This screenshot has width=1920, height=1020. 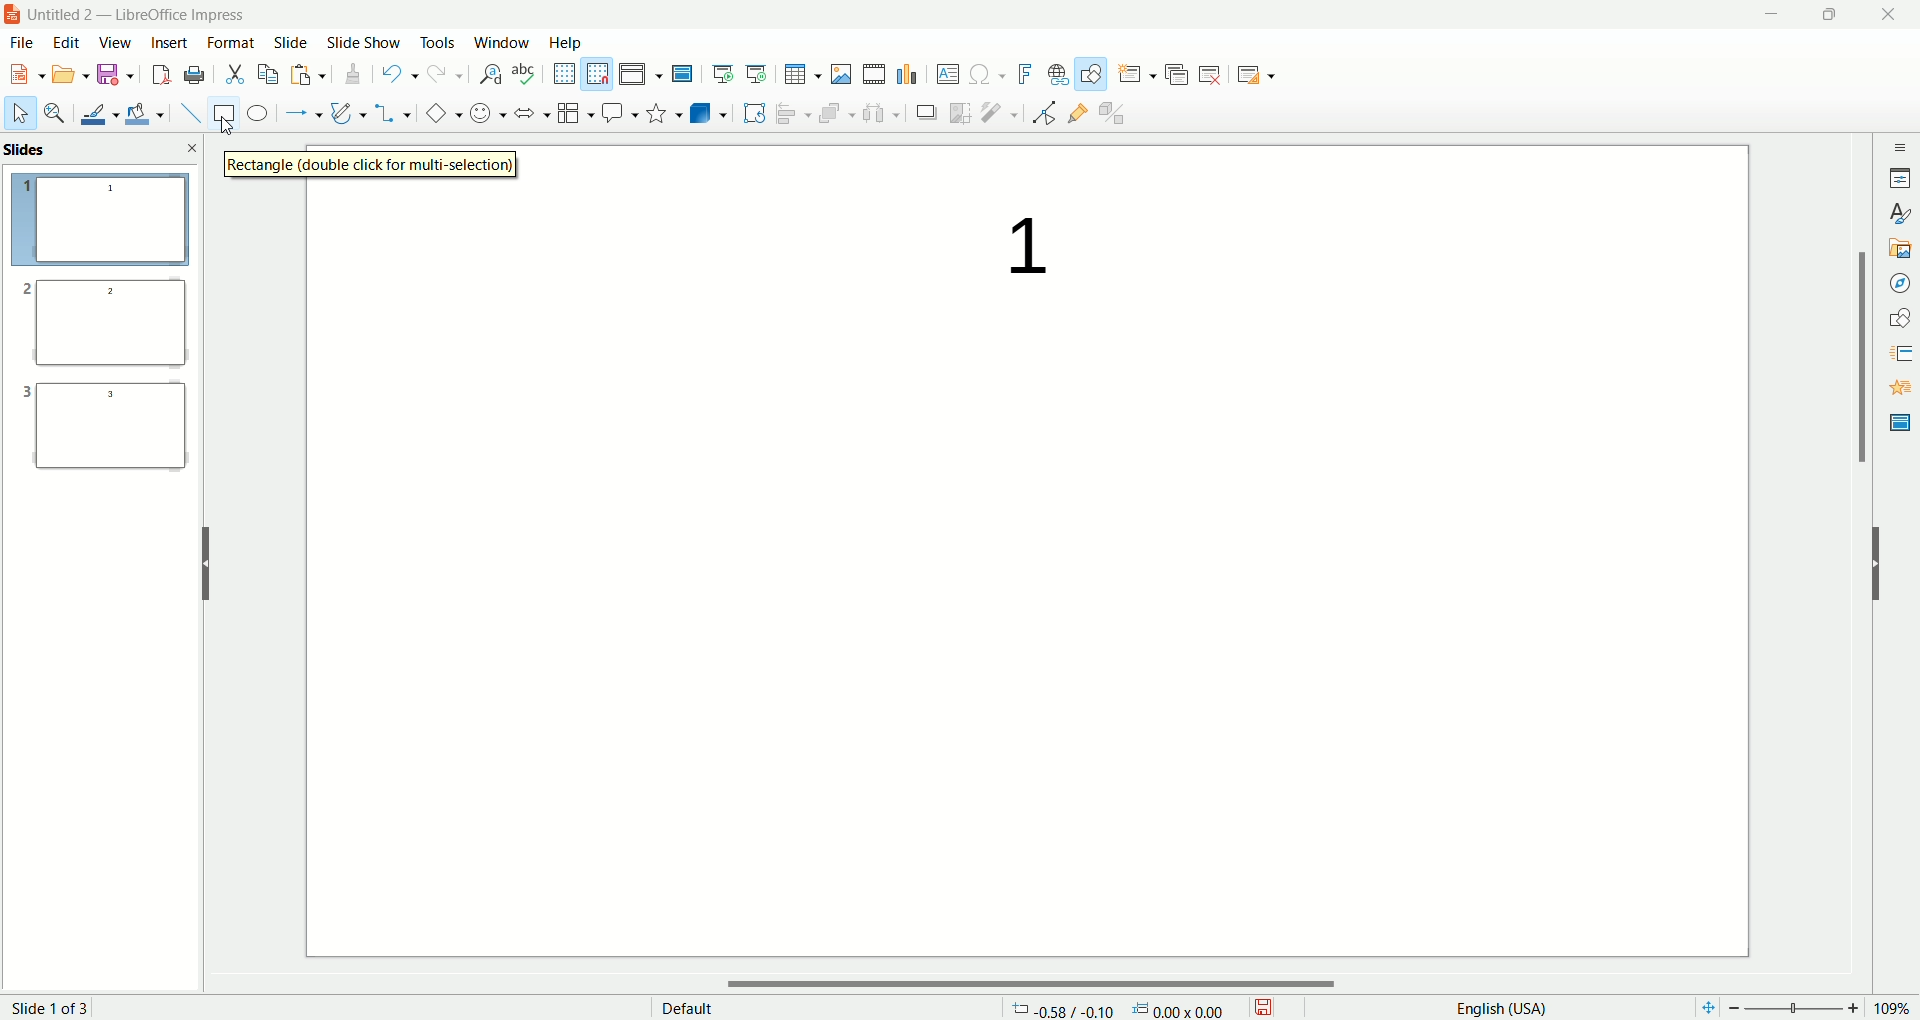 I want to click on master slide, so click(x=685, y=74).